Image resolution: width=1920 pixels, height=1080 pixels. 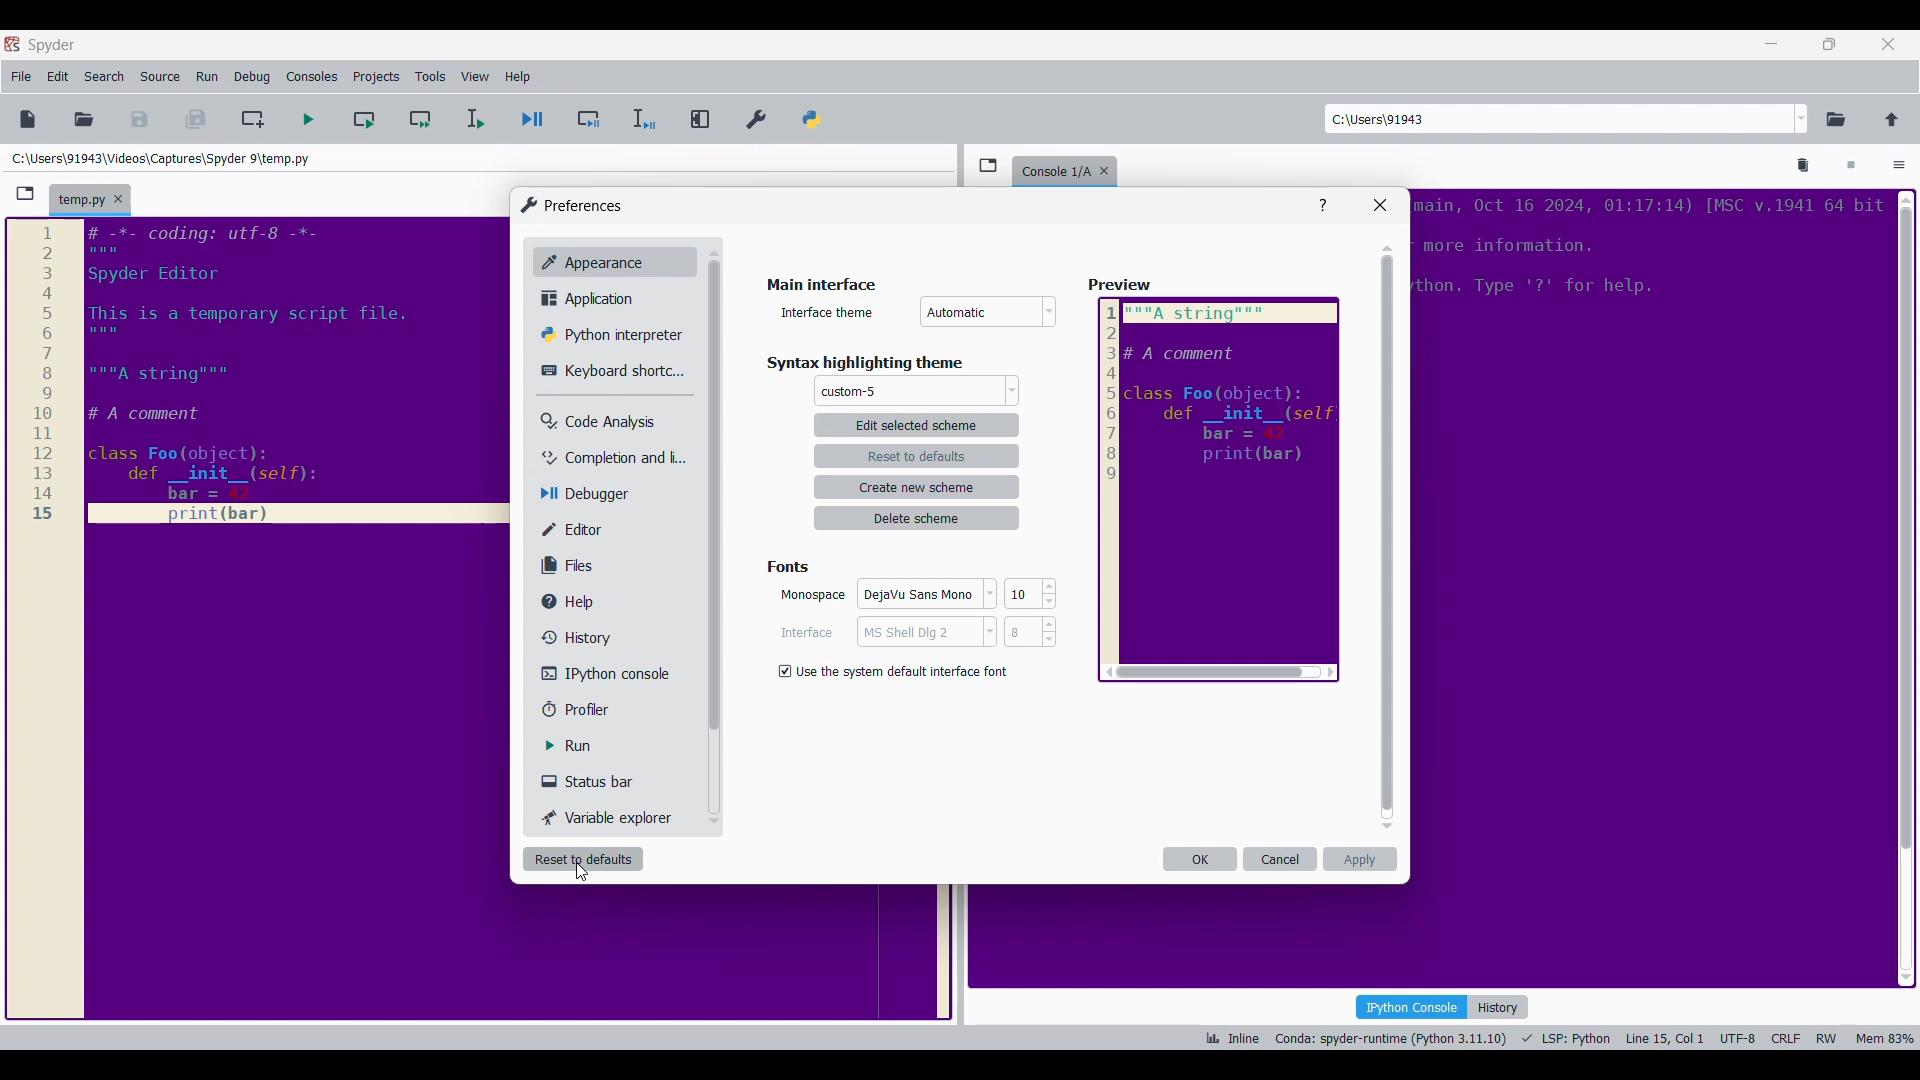 What do you see at coordinates (475, 120) in the screenshot?
I see `Run selection/current line` at bounding box center [475, 120].